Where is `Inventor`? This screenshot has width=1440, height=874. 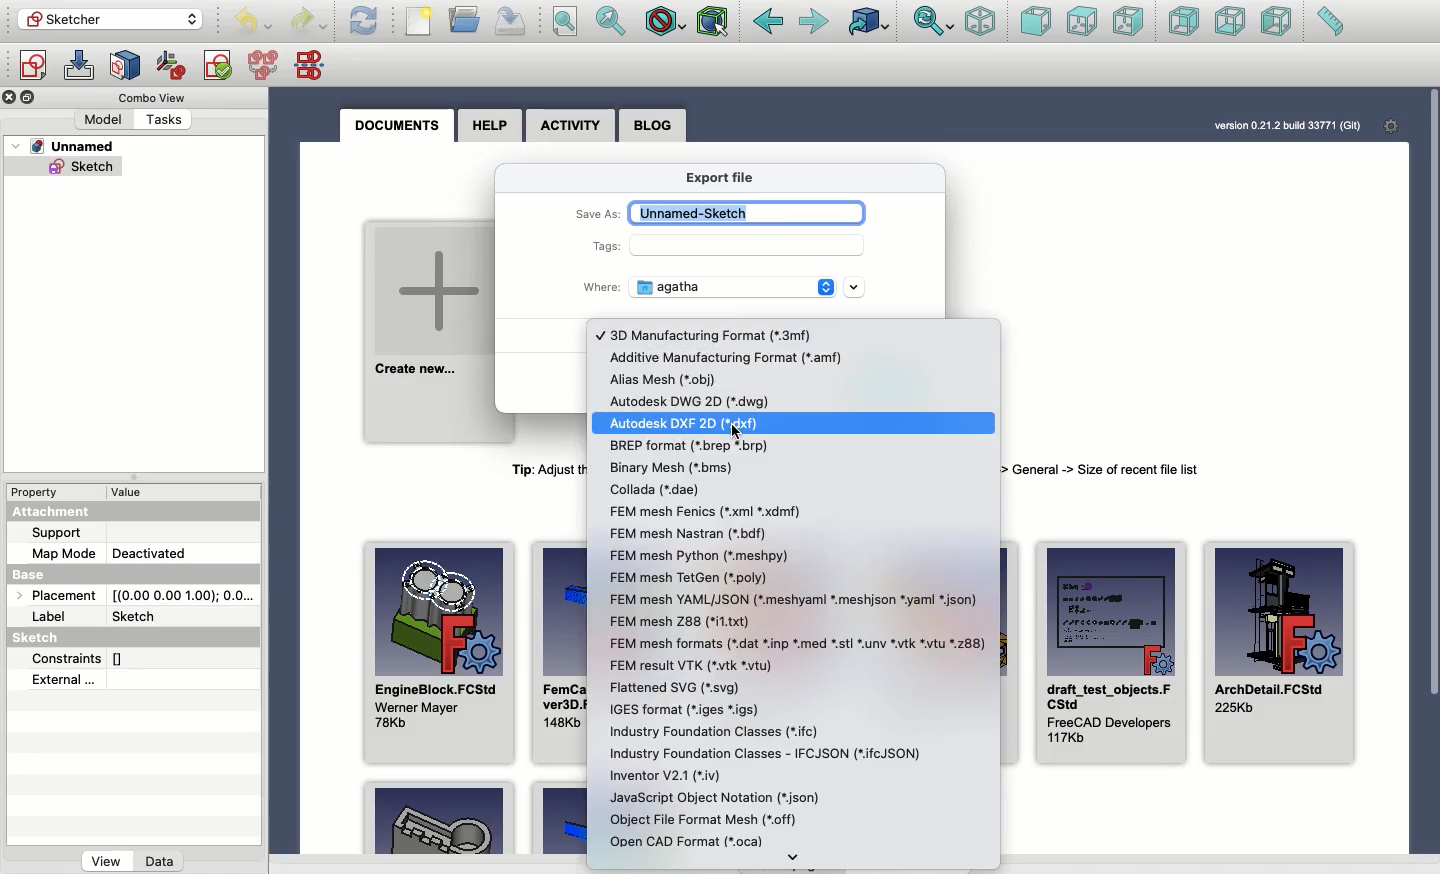 Inventor is located at coordinates (667, 775).